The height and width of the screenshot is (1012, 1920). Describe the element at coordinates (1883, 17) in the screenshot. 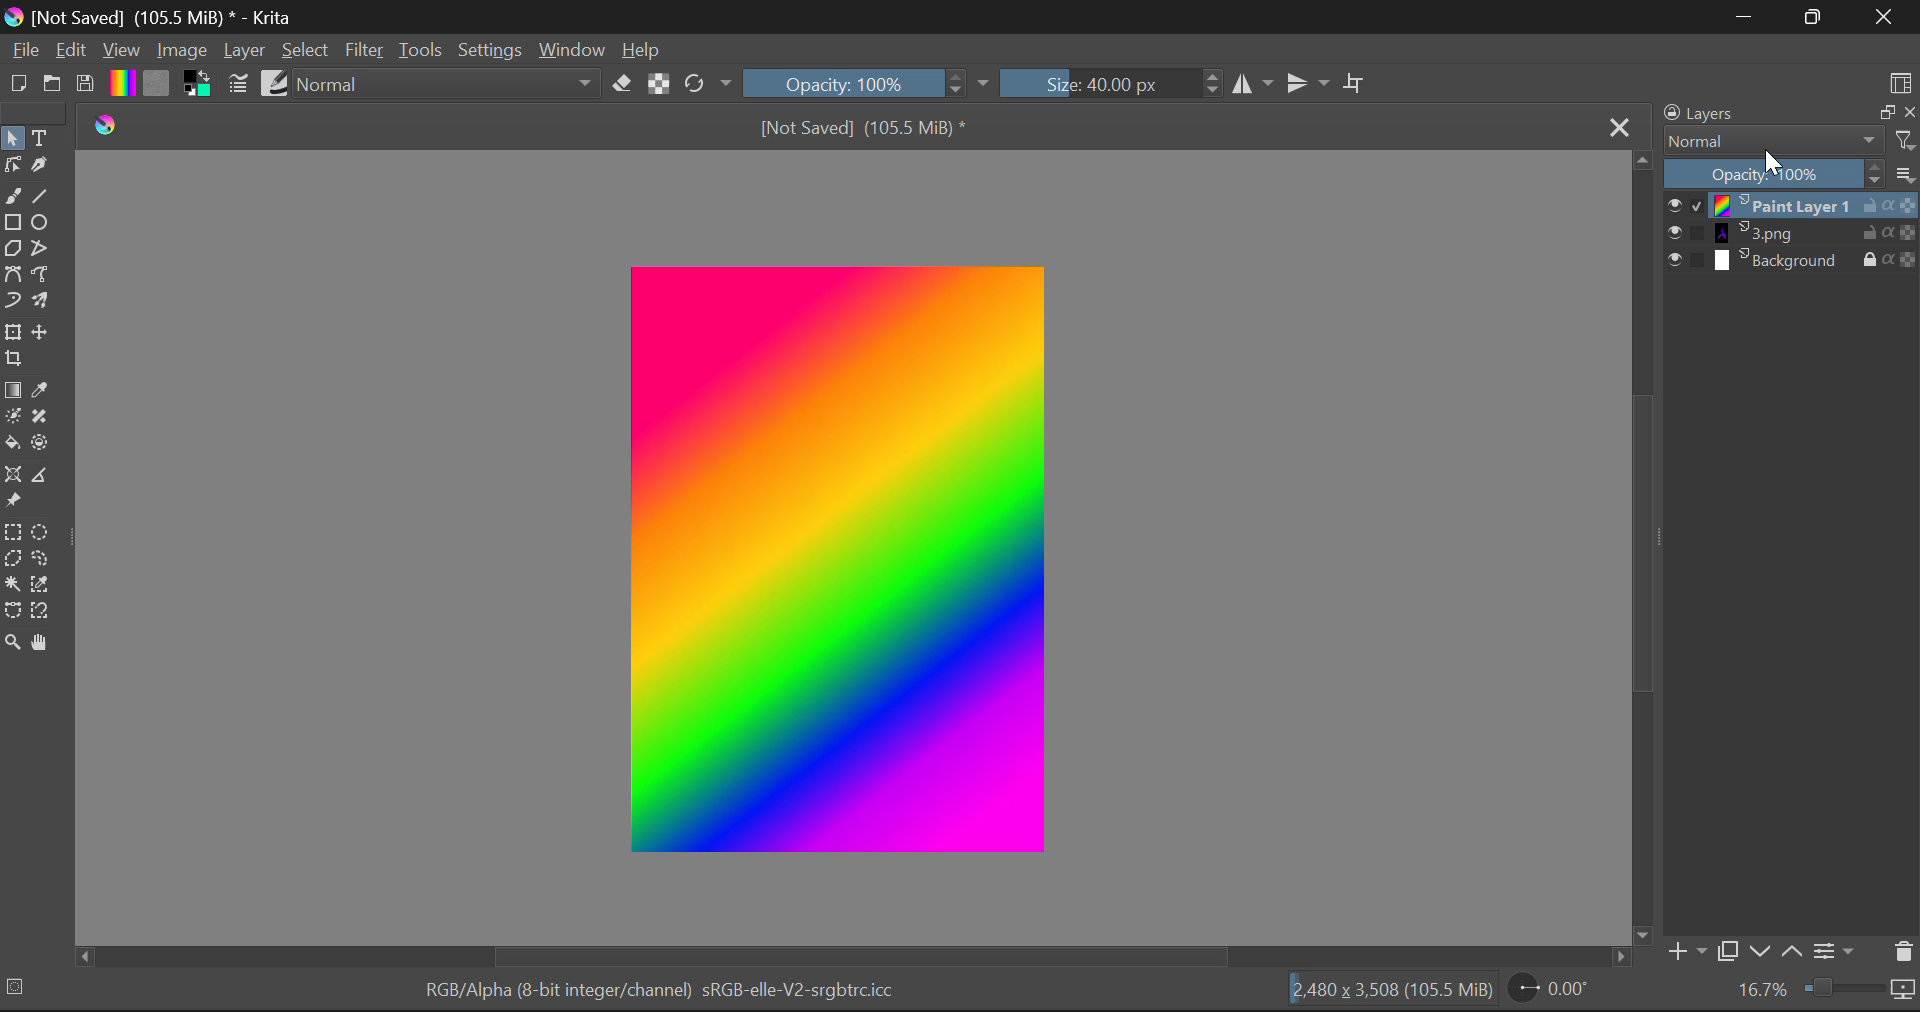

I see `Close` at that location.